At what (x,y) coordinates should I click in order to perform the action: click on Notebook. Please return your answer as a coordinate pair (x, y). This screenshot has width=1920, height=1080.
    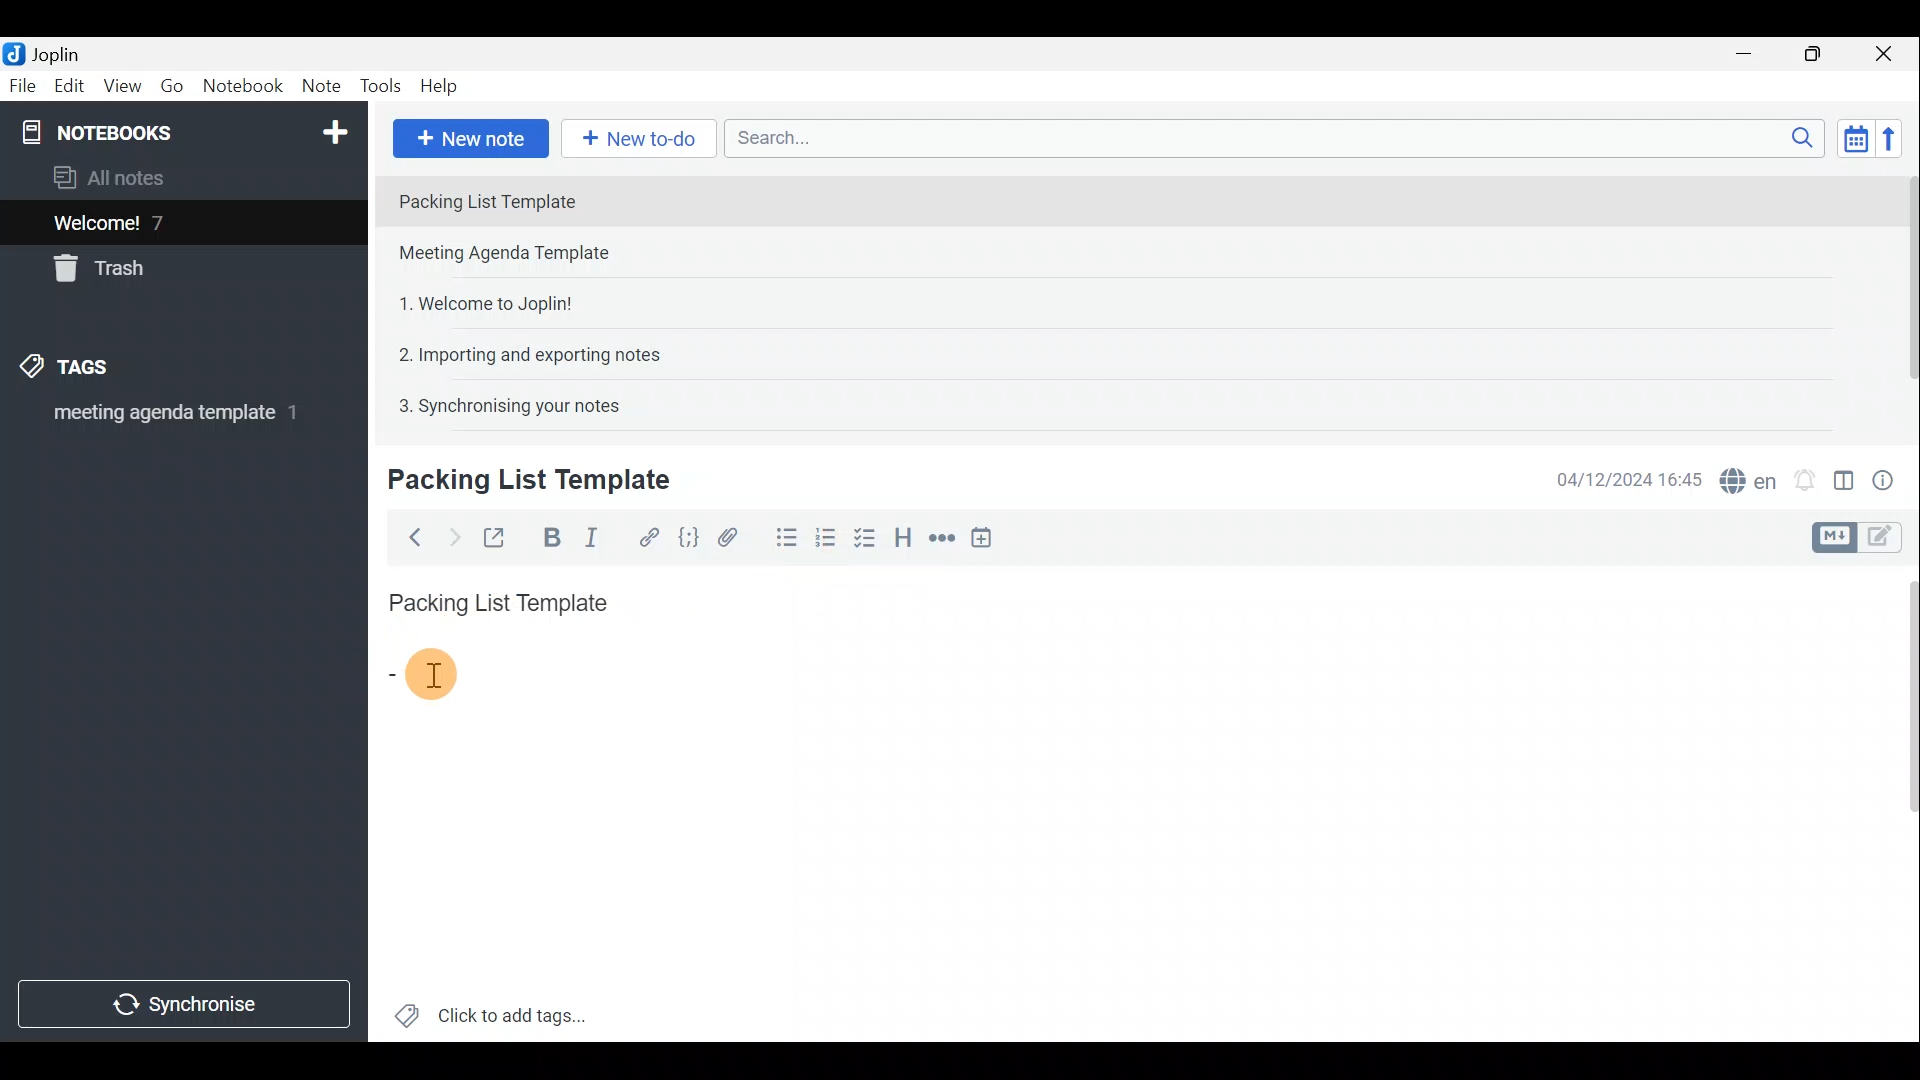
    Looking at the image, I should click on (181, 130).